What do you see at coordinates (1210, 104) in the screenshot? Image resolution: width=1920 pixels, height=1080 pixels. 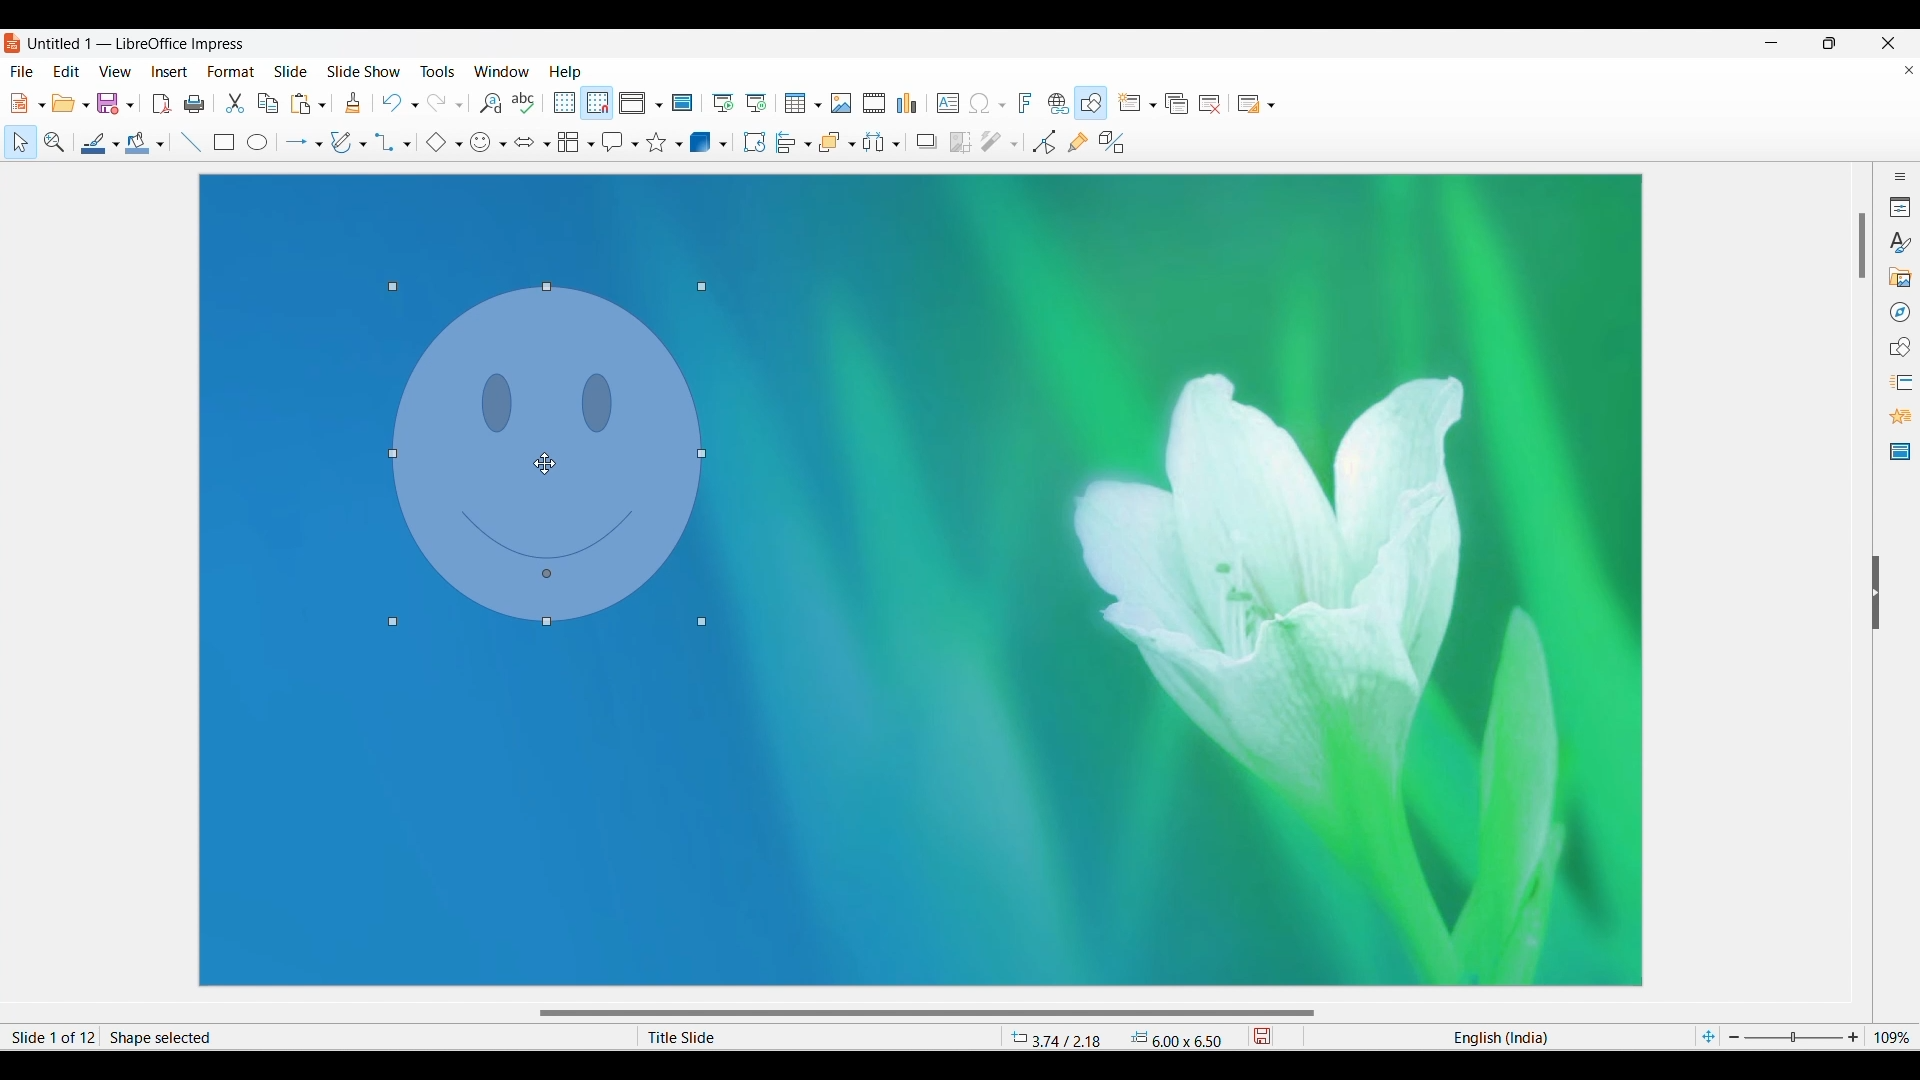 I see `Delete slide` at bounding box center [1210, 104].